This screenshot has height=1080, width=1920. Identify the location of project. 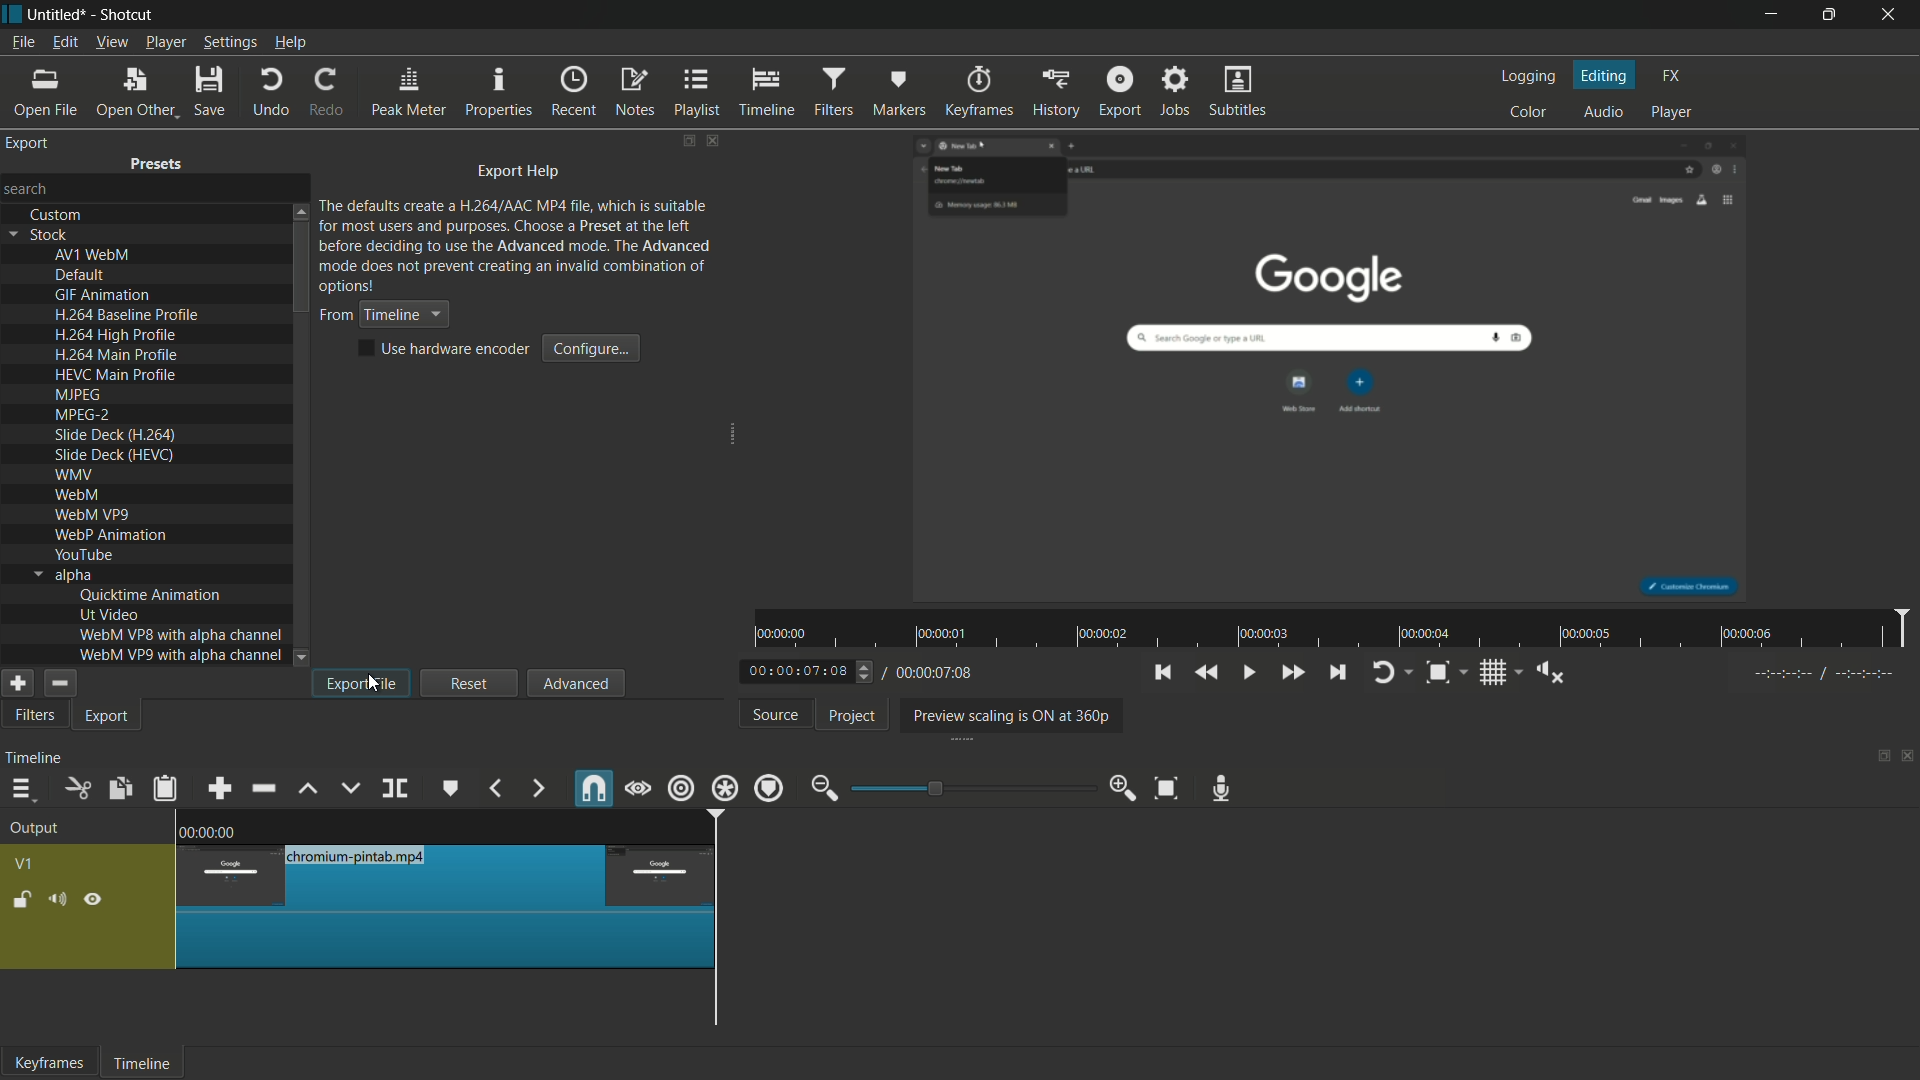
(853, 716).